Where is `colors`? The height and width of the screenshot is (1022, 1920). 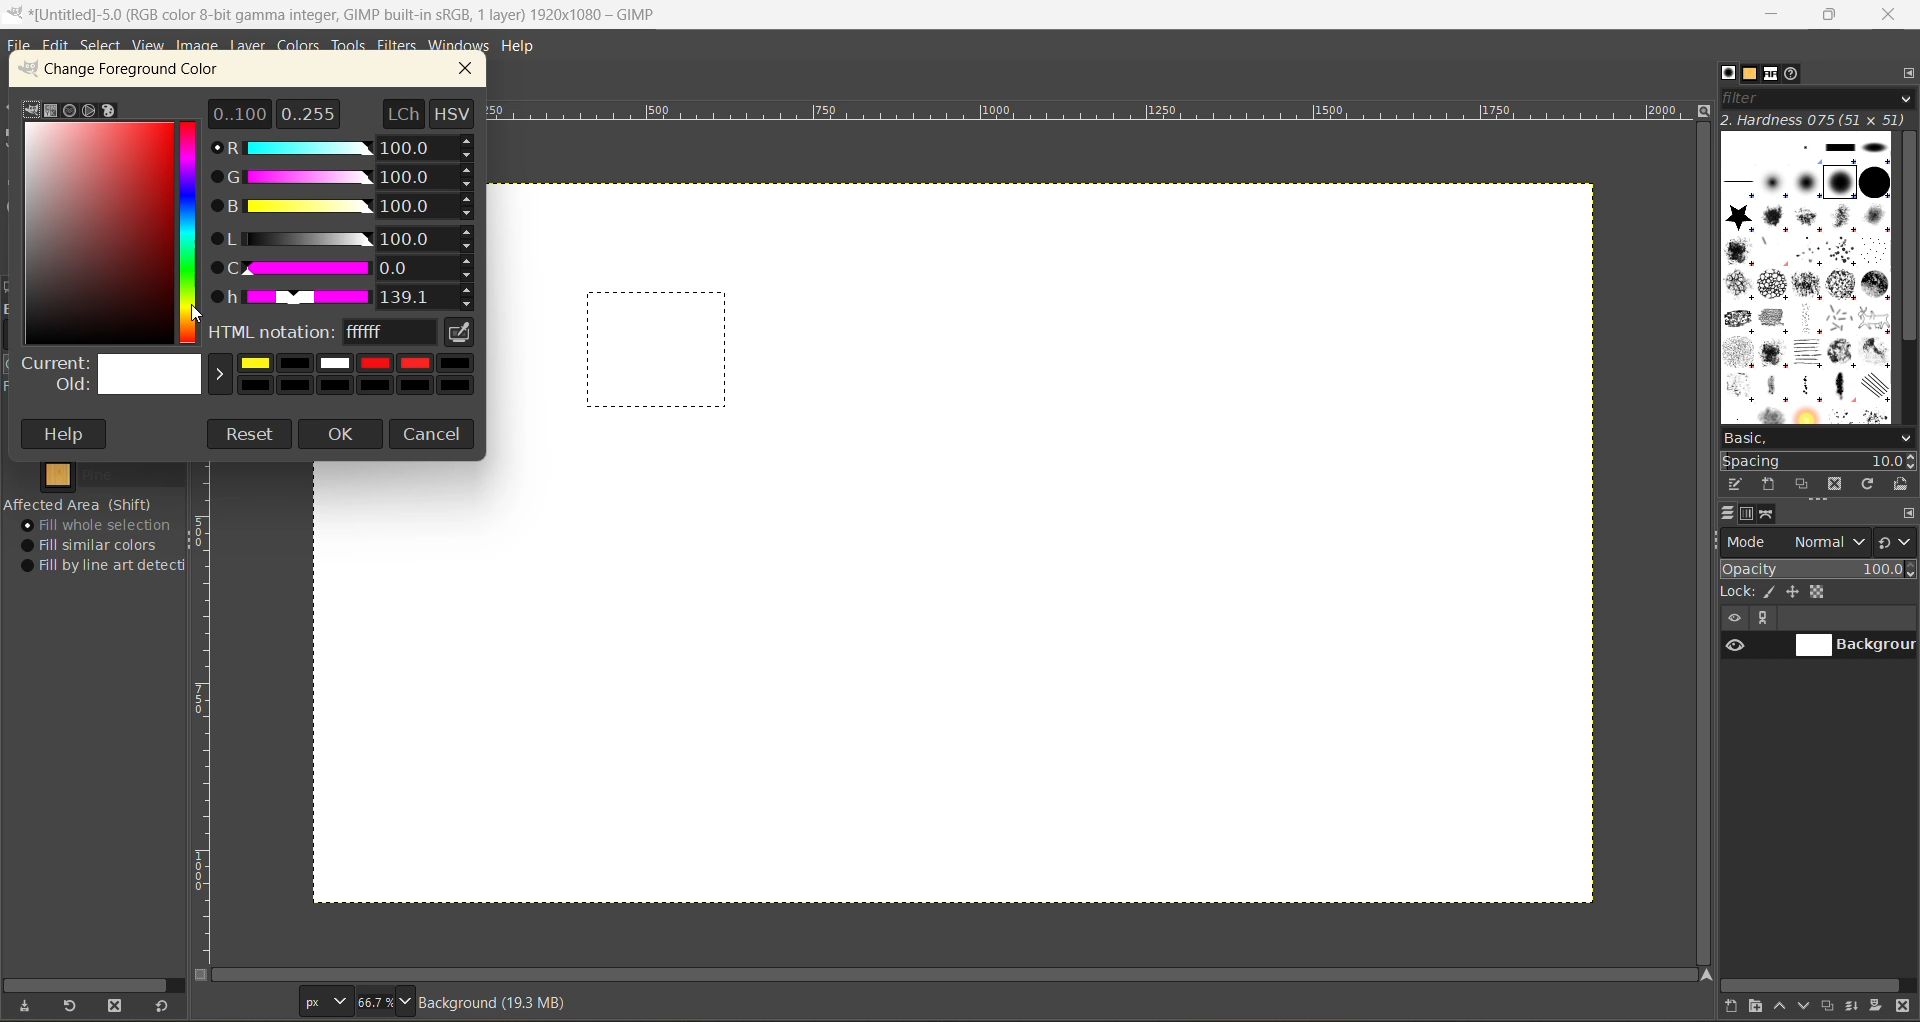
colors is located at coordinates (301, 47).